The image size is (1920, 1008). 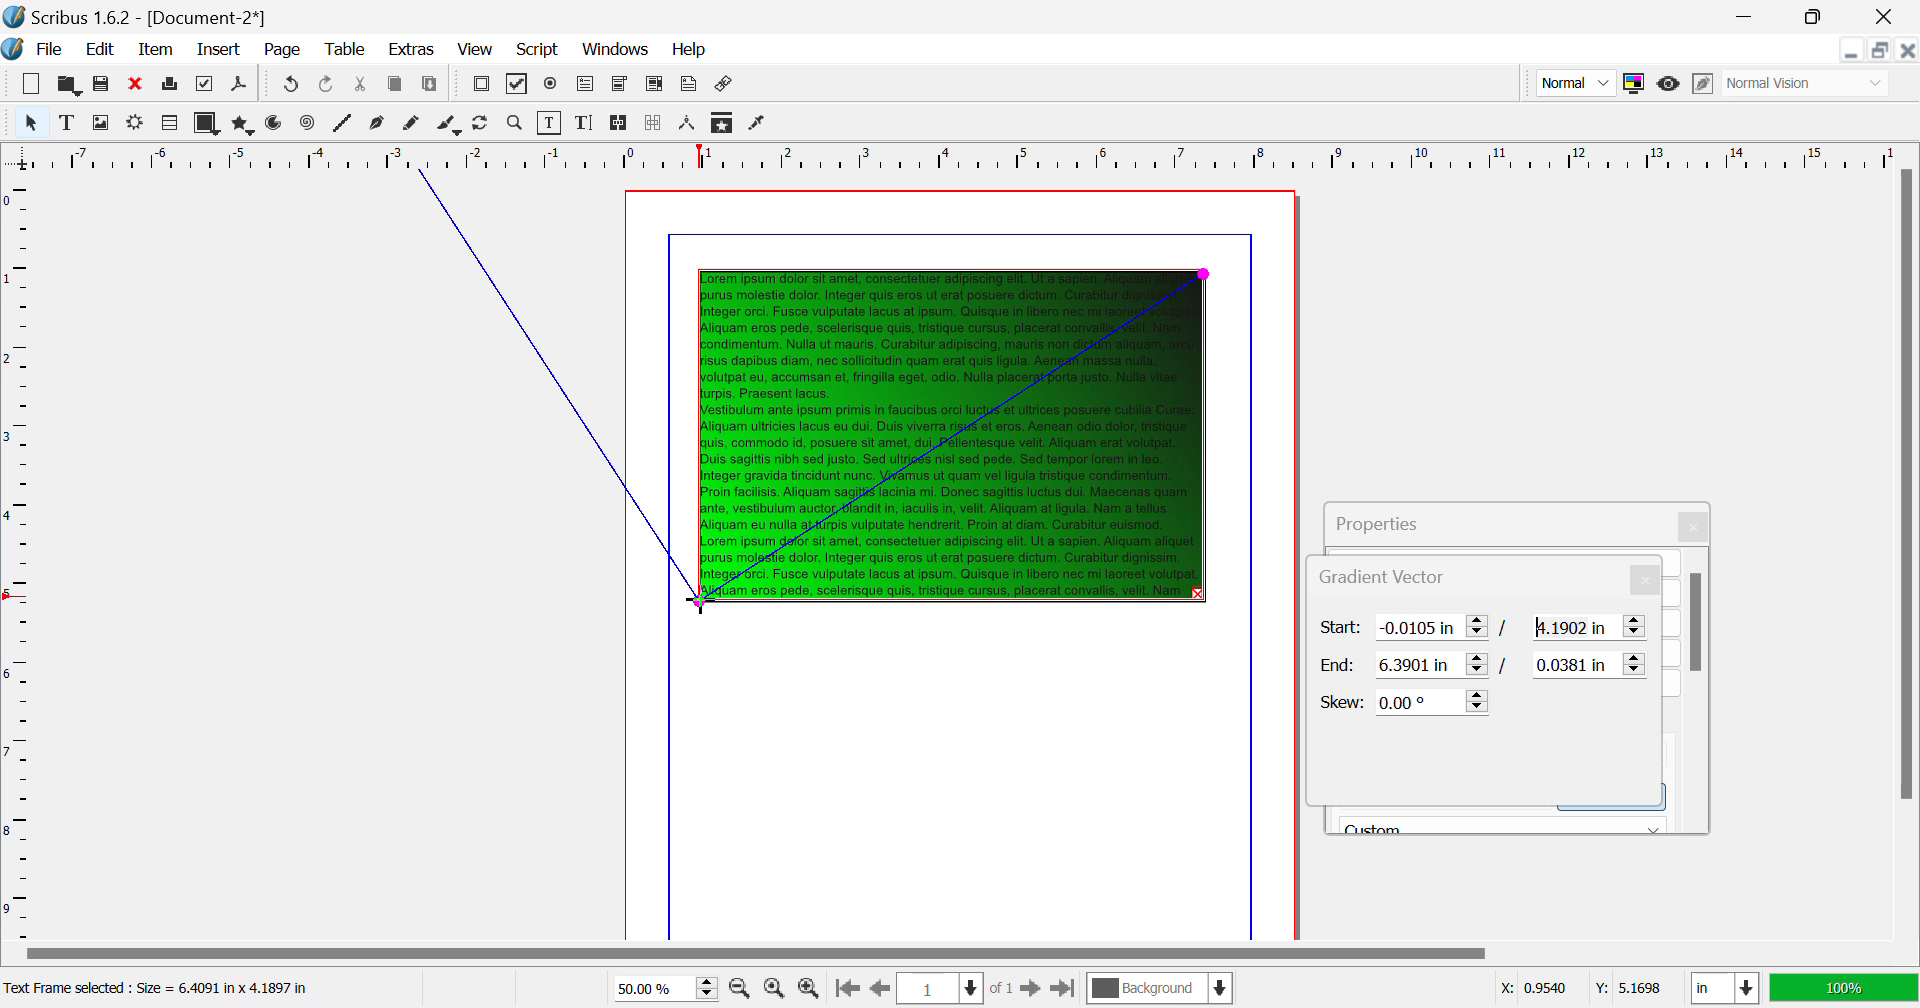 I want to click on Line, so click(x=343, y=125).